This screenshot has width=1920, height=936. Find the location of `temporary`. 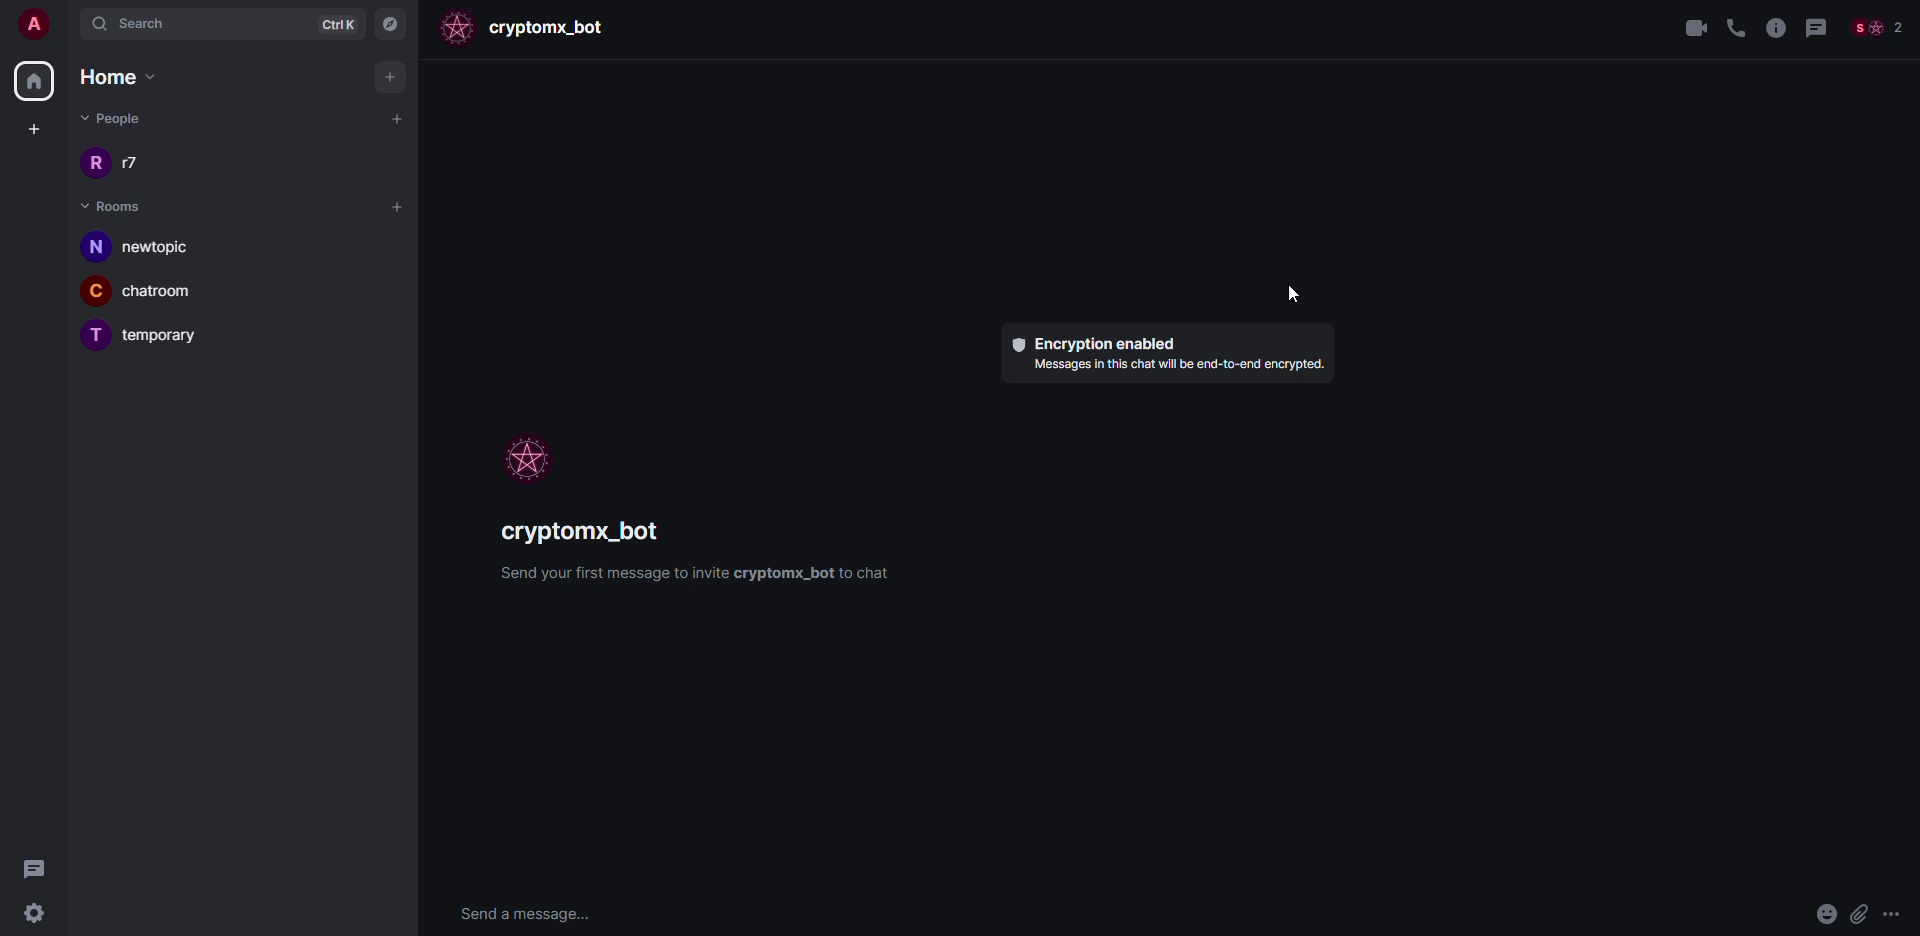

temporary is located at coordinates (170, 335).